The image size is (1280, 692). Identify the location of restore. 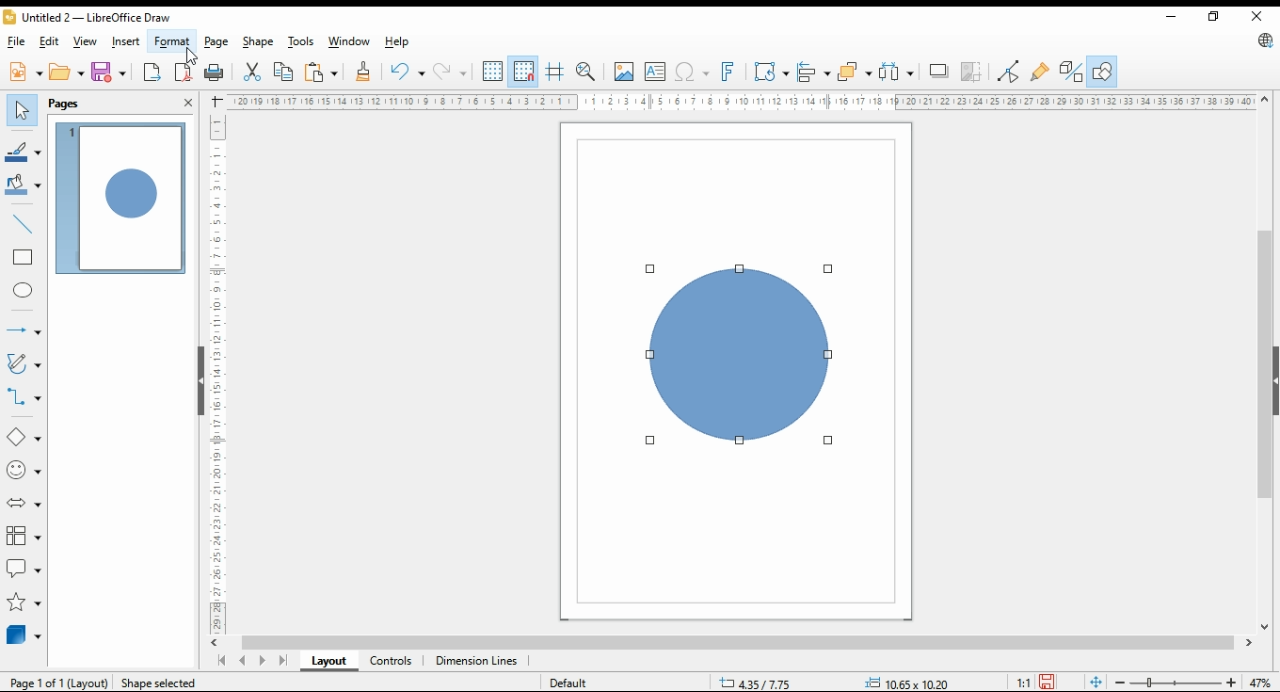
(1218, 17).